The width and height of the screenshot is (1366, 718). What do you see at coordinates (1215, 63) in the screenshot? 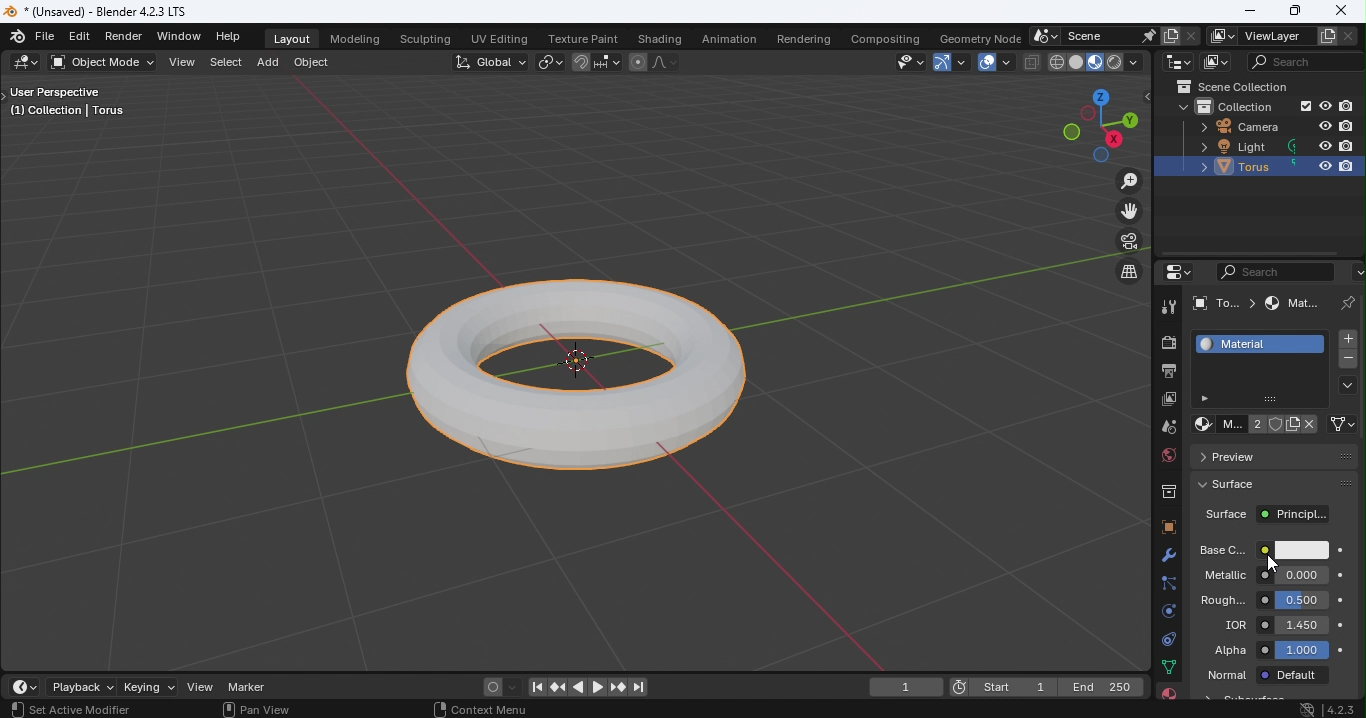
I see `Display mode` at bounding box center [1215, 63].